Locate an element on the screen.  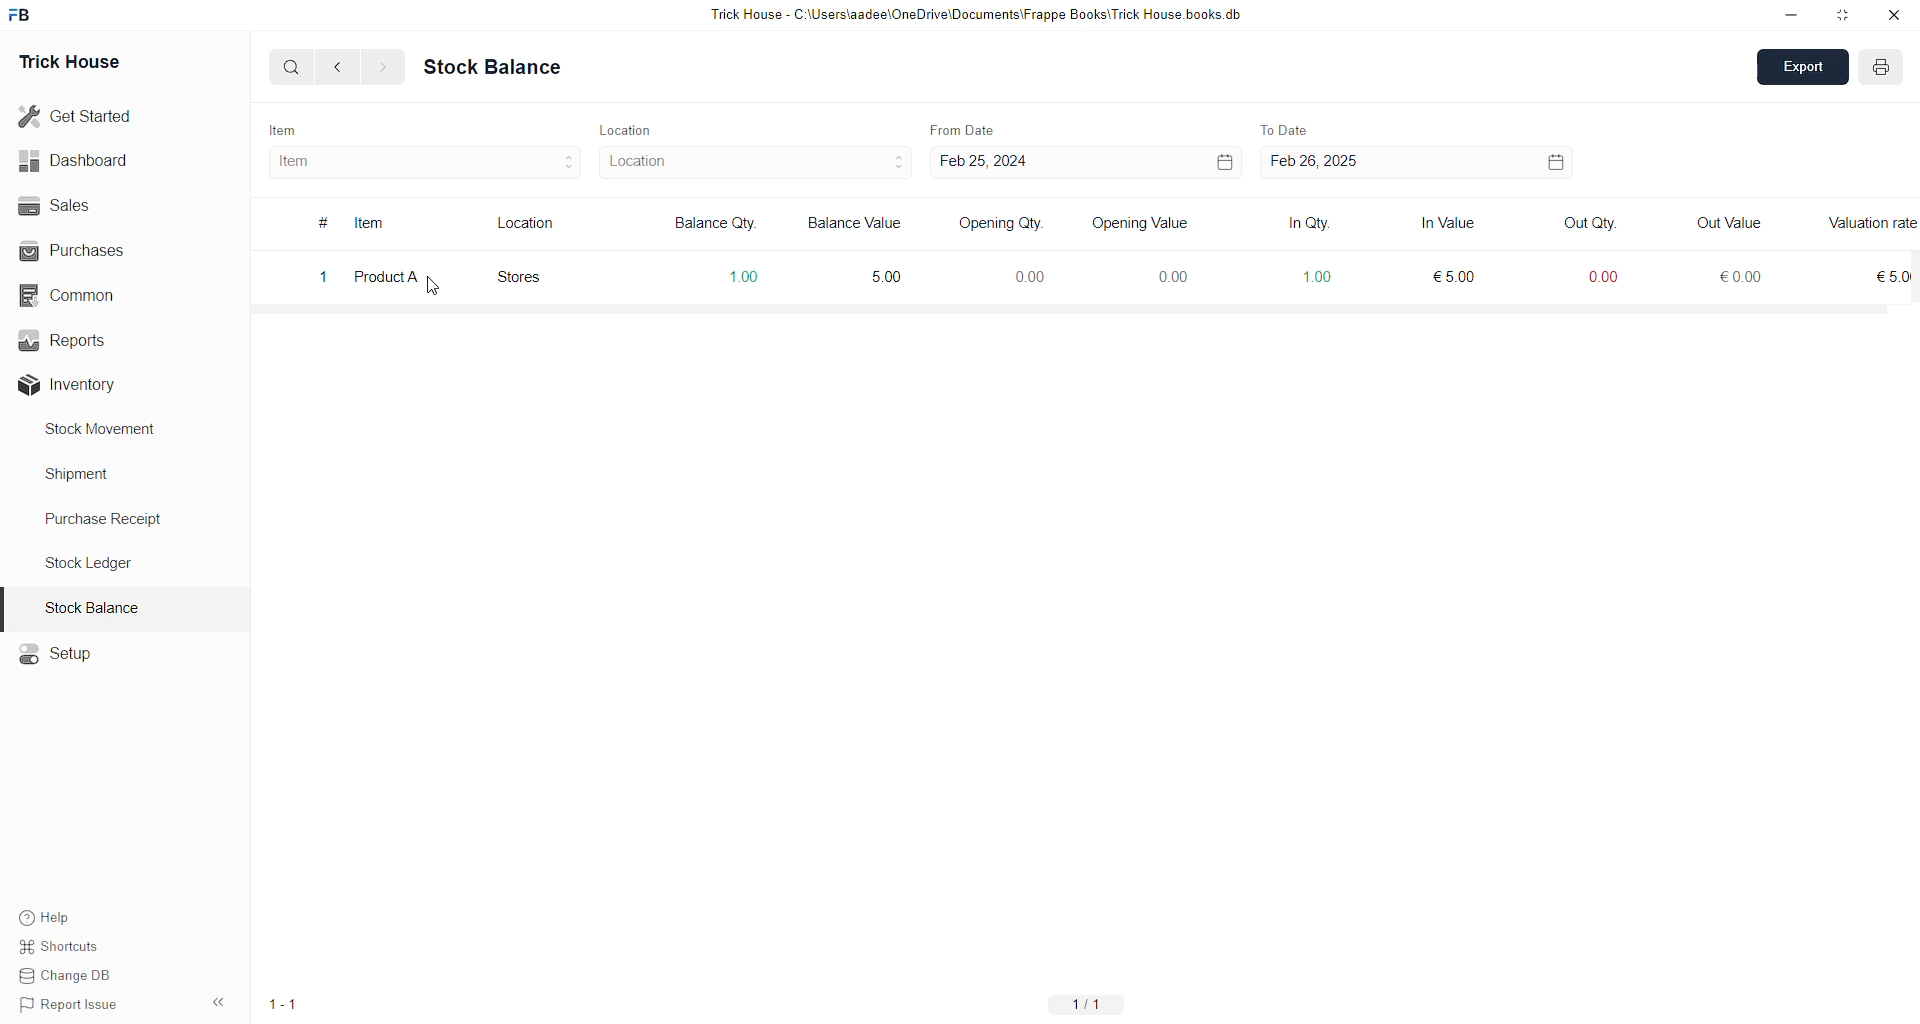
Dashboard is located at coordinates (73, 164).